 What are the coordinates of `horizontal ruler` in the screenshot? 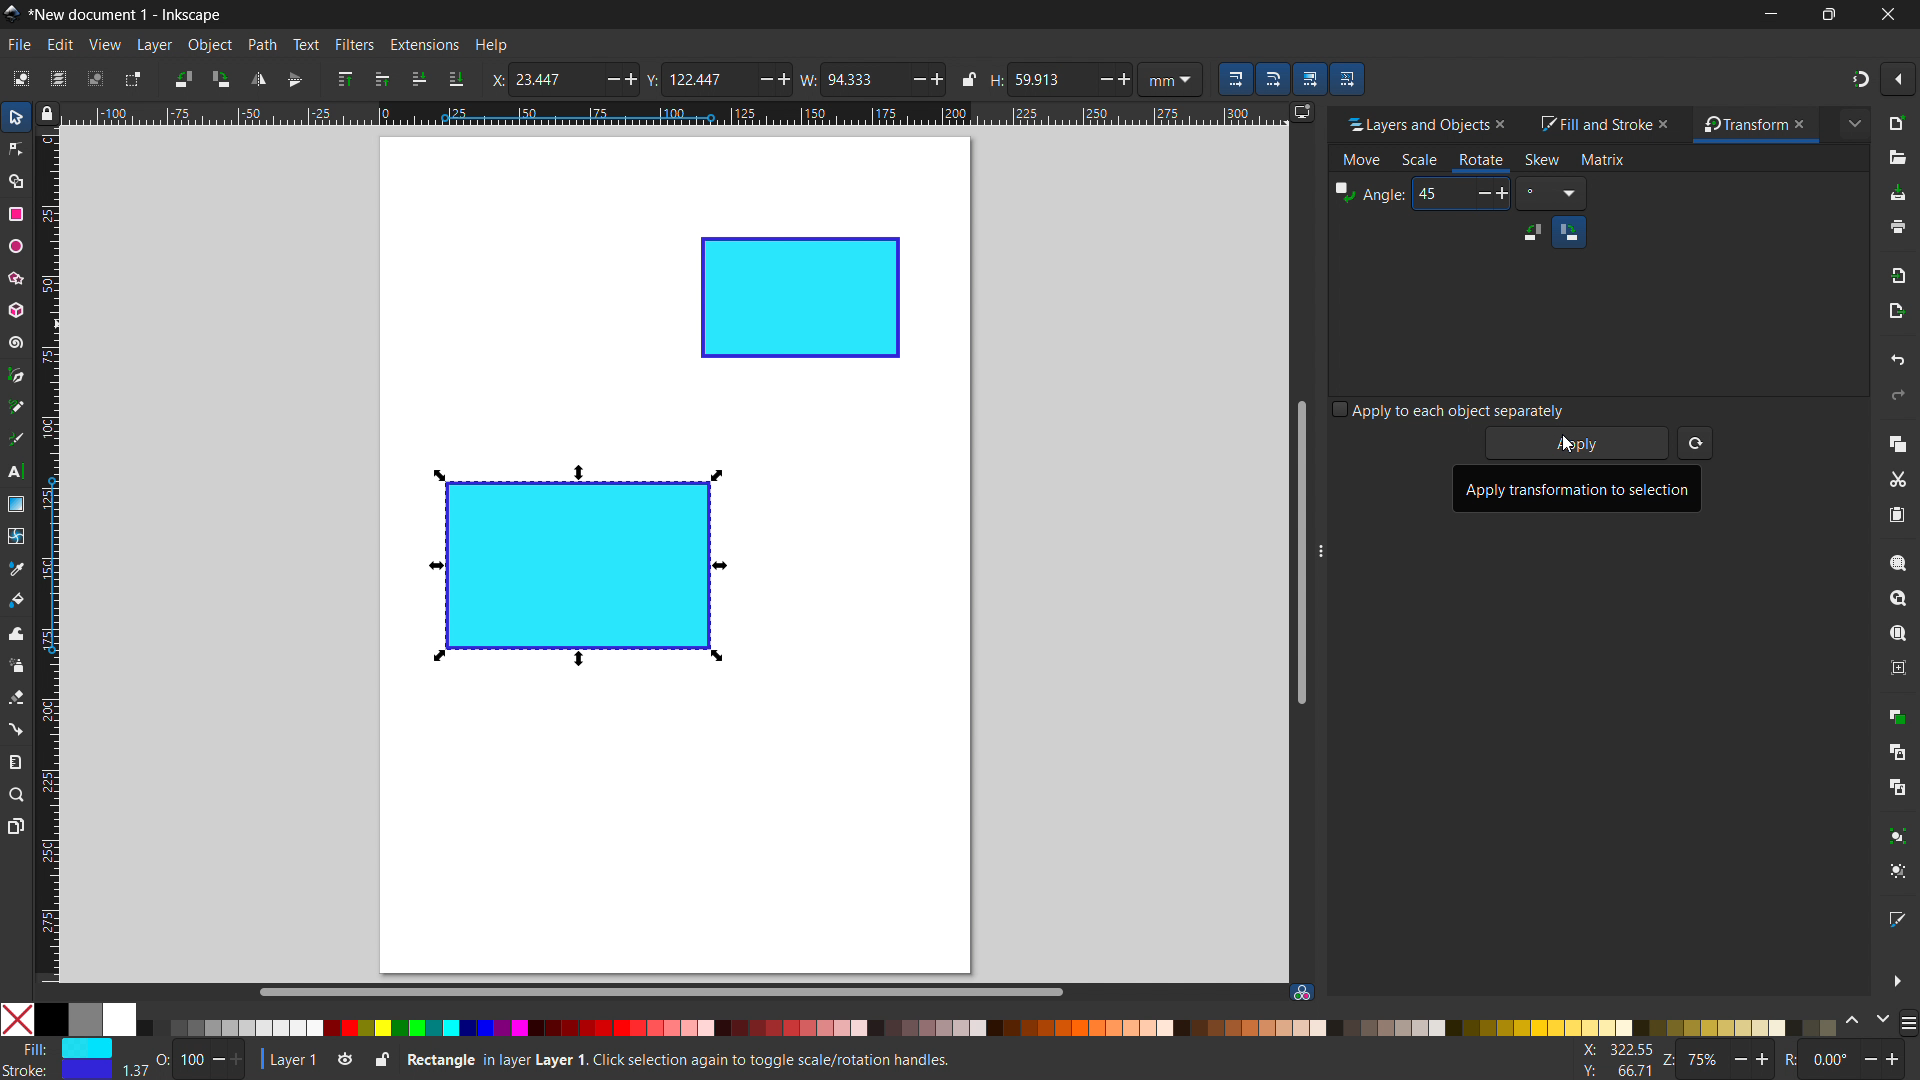 It's located at (672, 116).